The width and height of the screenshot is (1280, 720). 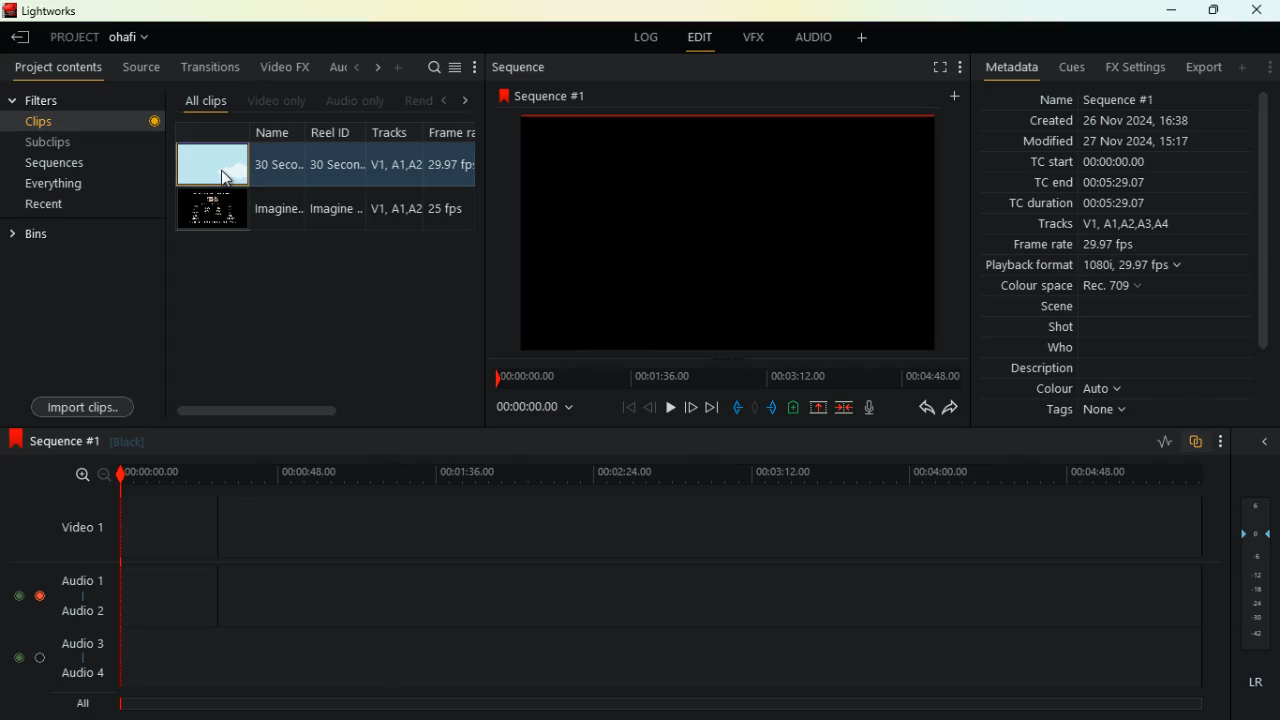 I want to click on left, so click(x=446, y=100).